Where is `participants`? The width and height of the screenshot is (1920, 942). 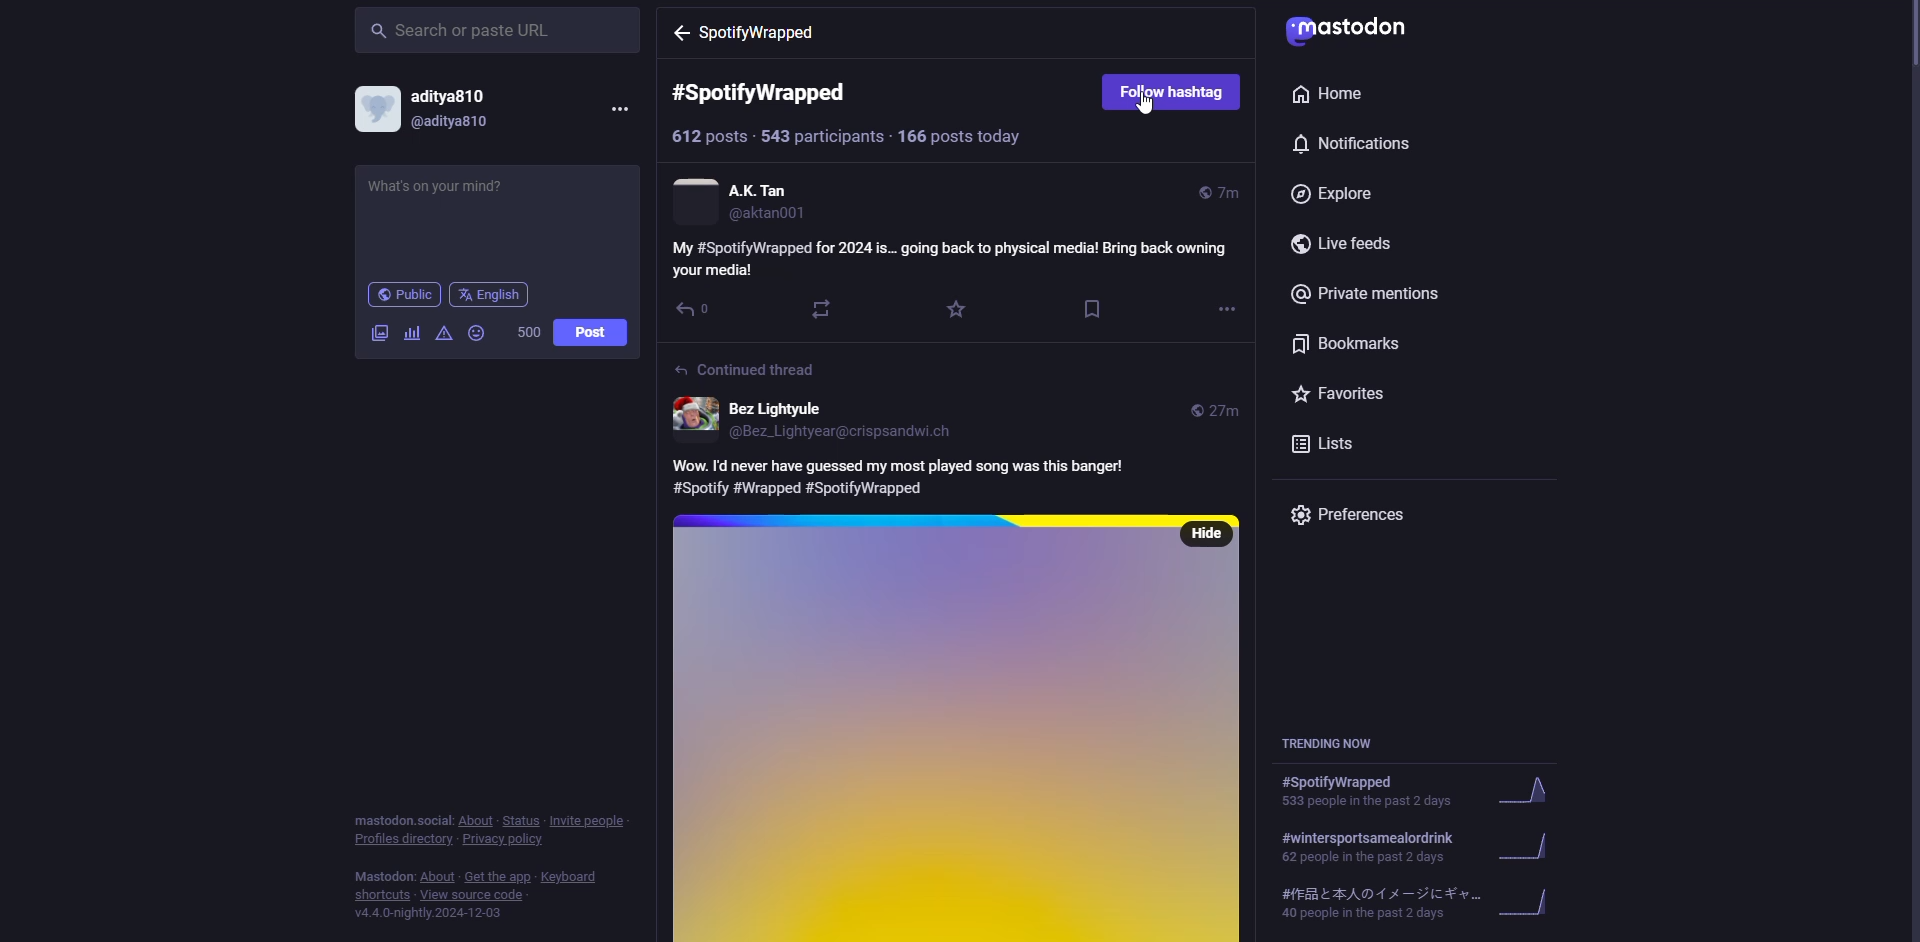
participants is located at coordinates (822, 137).